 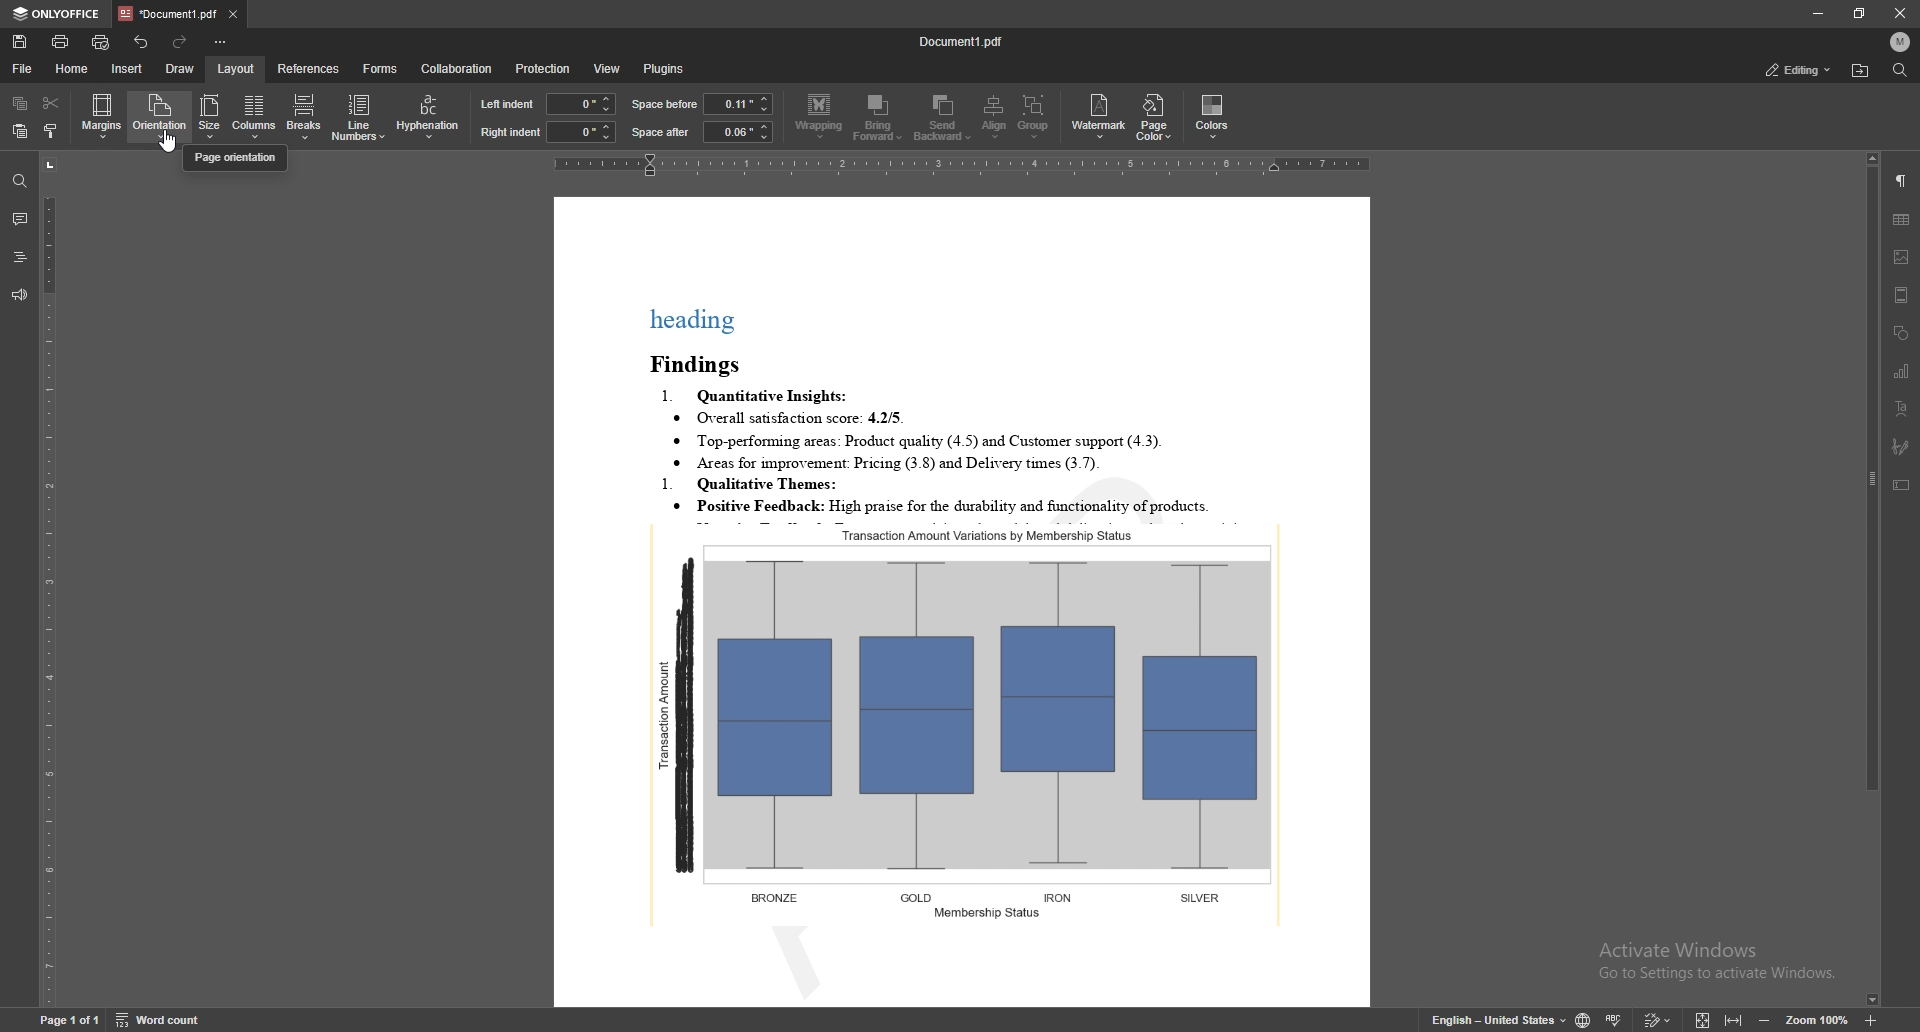 What do you see at coordinates (53, 102) in the screenshot?
I see `cut` at bounding box center [53, 102].